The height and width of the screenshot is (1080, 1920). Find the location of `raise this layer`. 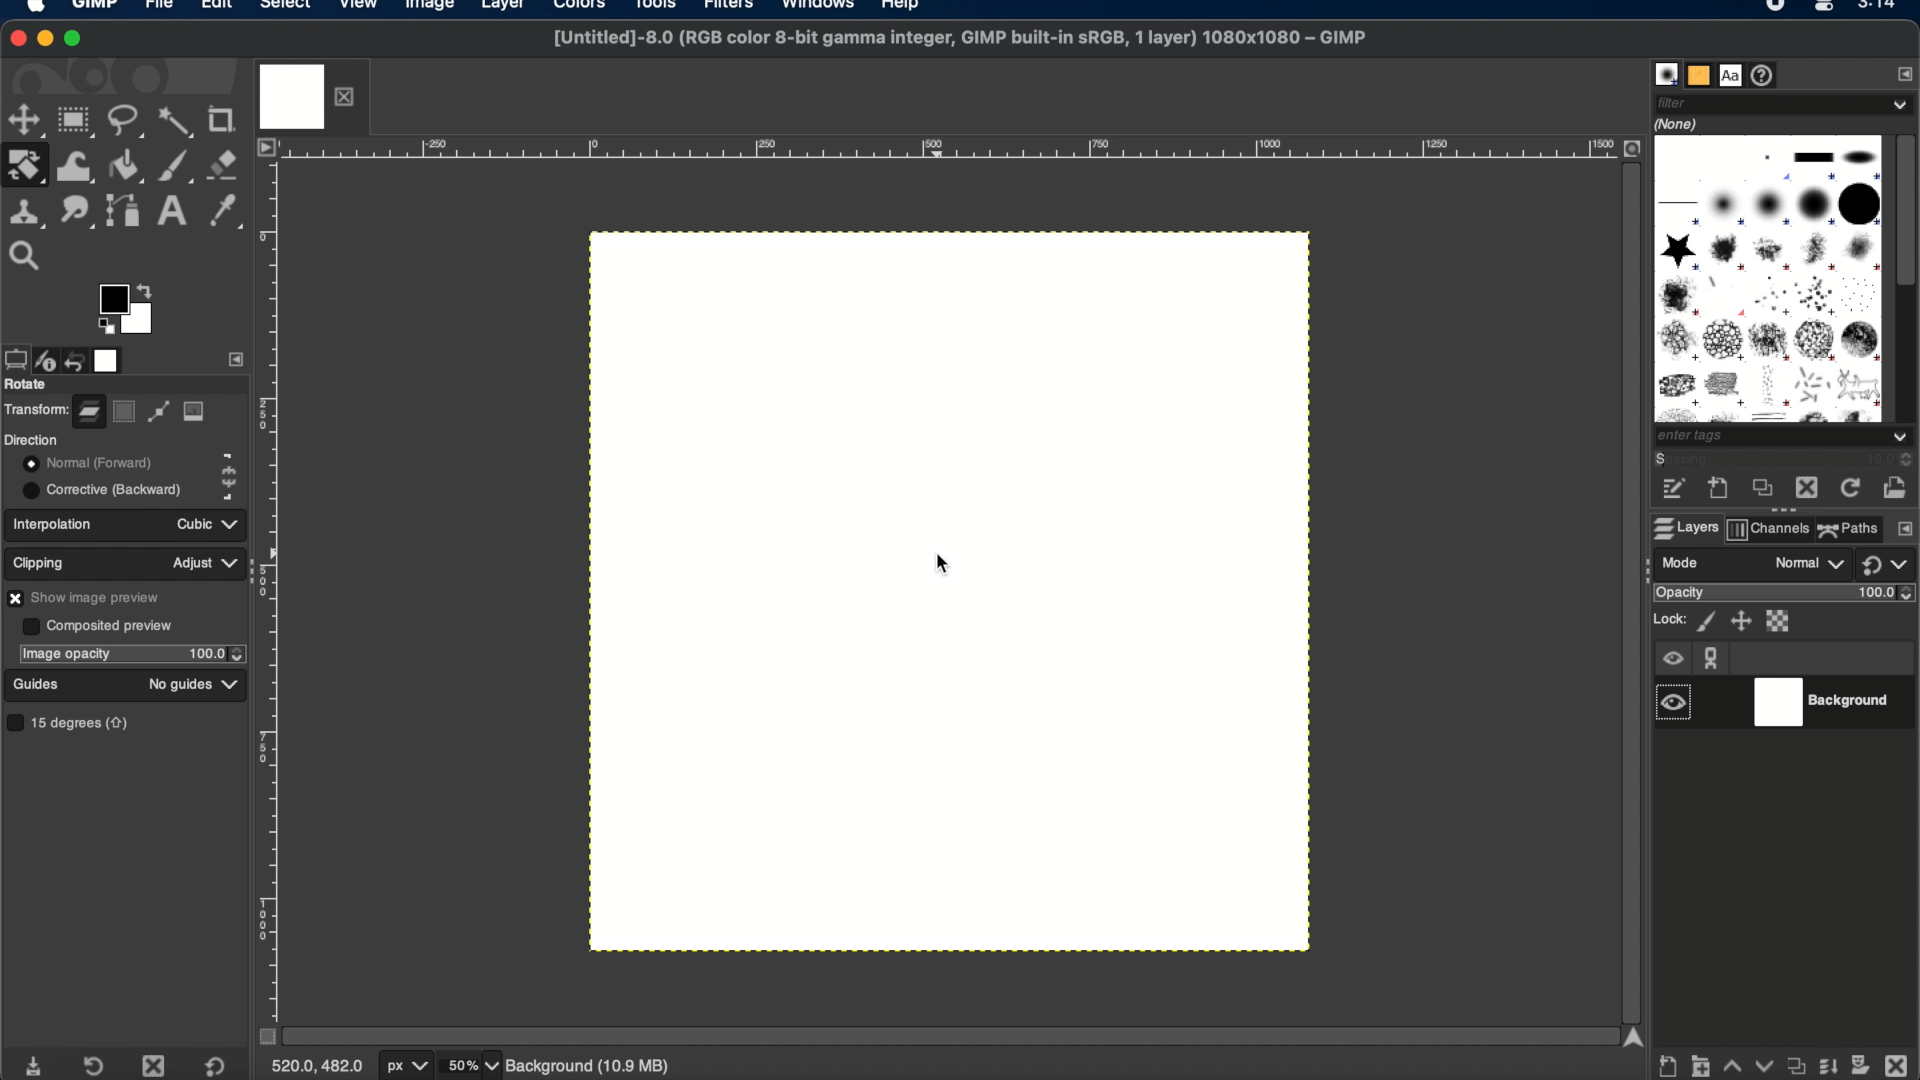

raise this layer is located at coordinates (1731, 1061).